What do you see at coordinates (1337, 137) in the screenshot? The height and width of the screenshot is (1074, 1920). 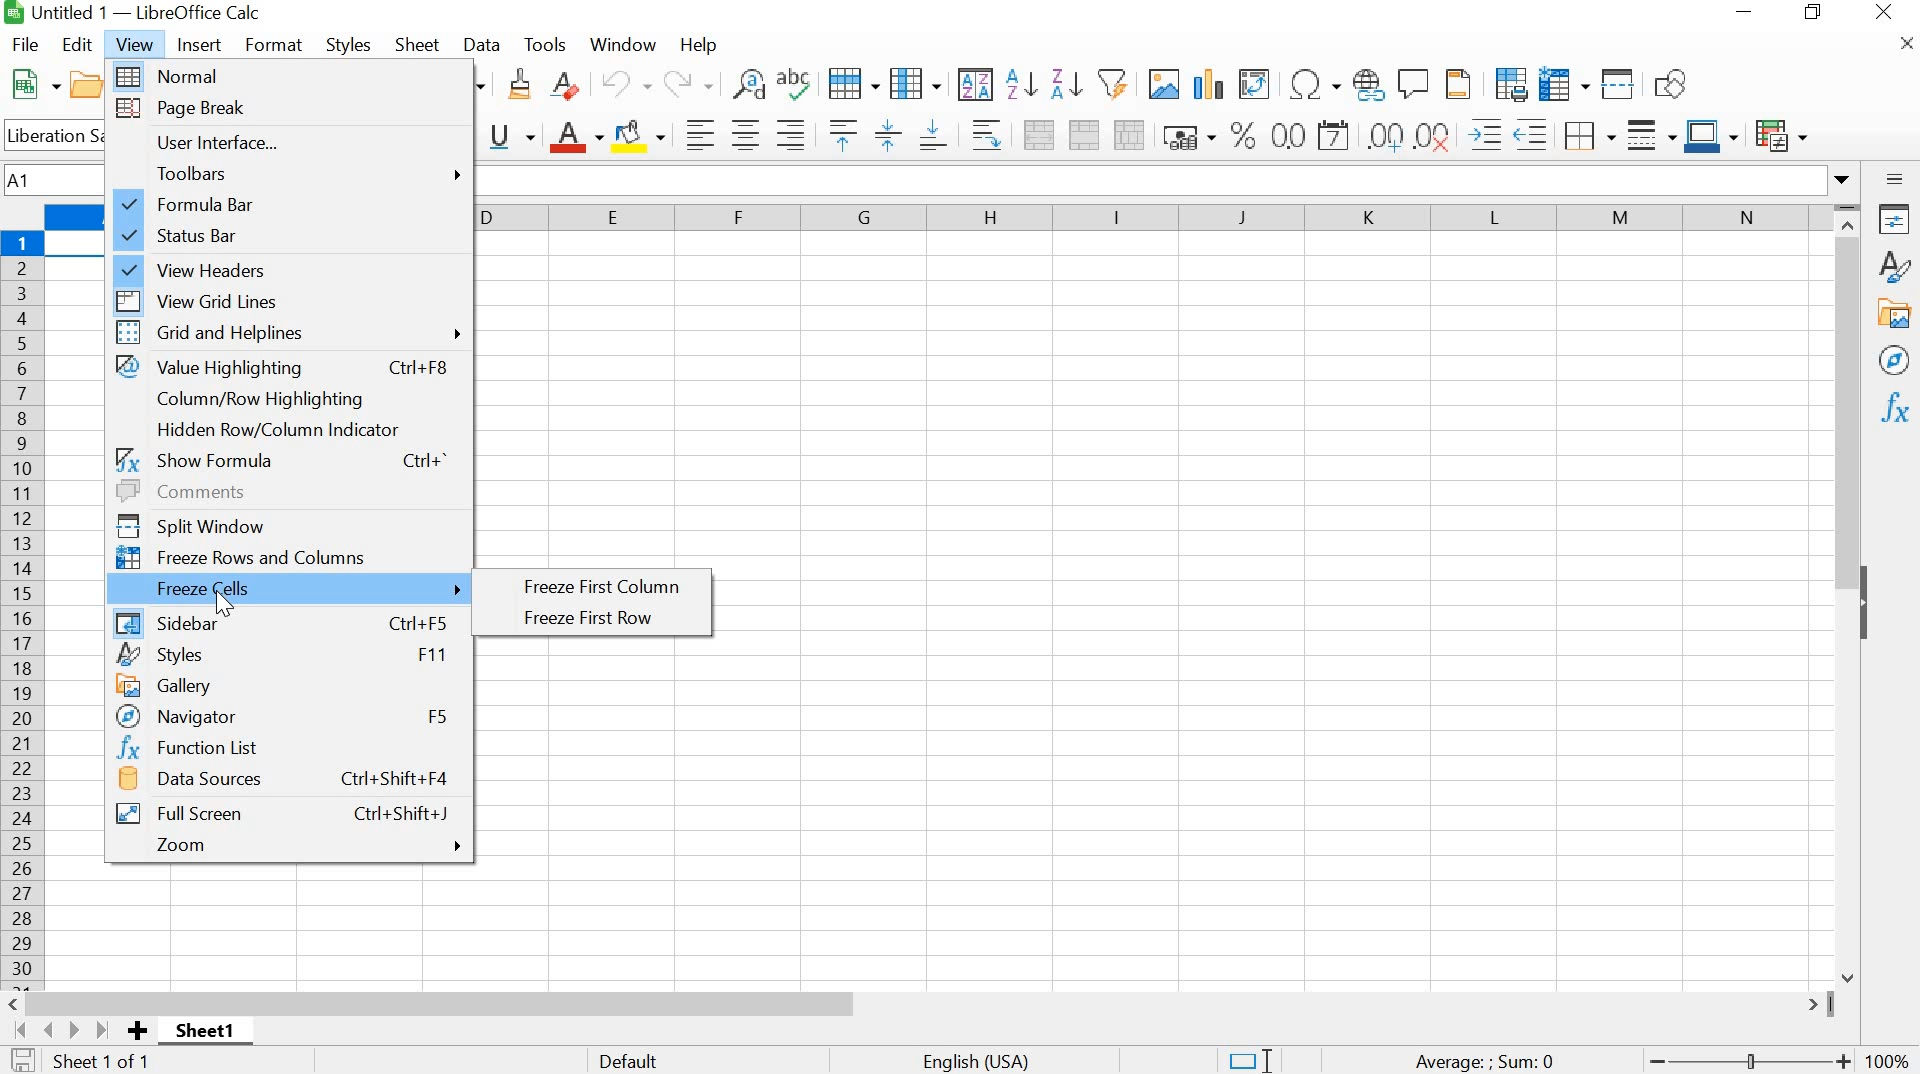 I see `FORMAT AS DATE` at bounding box center [1337, 137].